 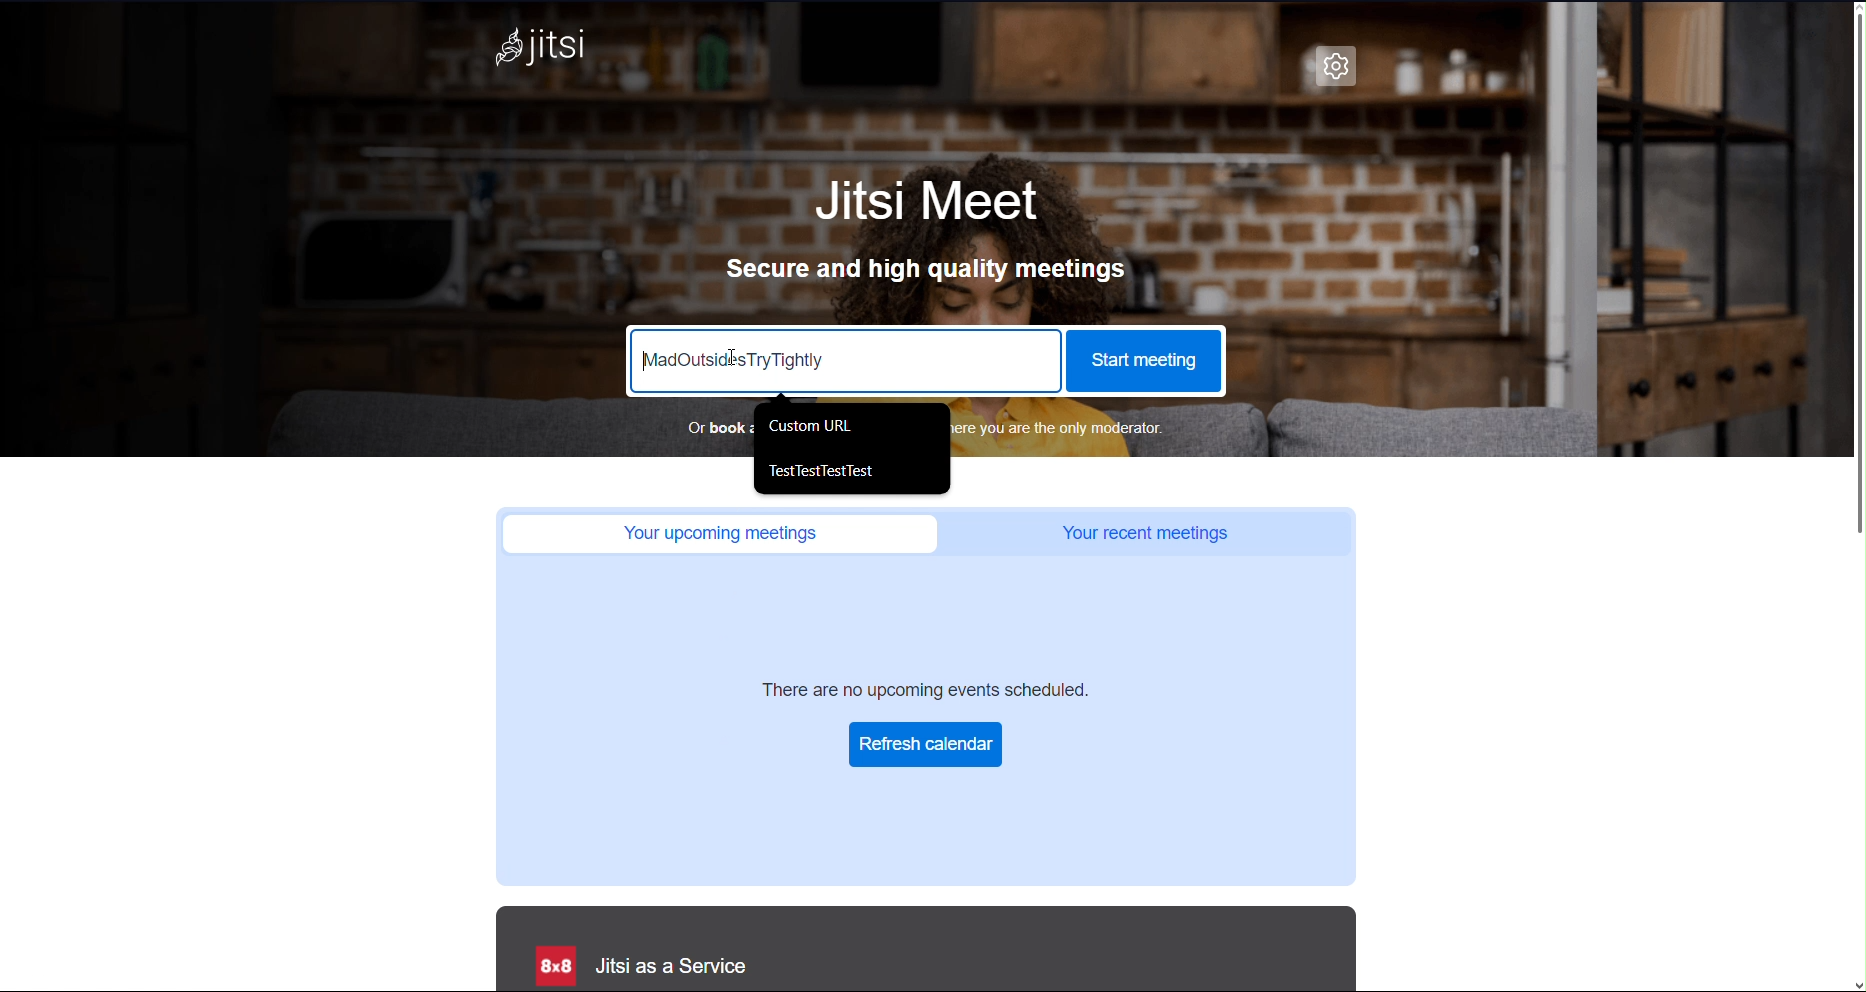 What do you see at coordinates (1338, 66) in the screenshot?
I see `Settings` at bounding box center [1338, 66].